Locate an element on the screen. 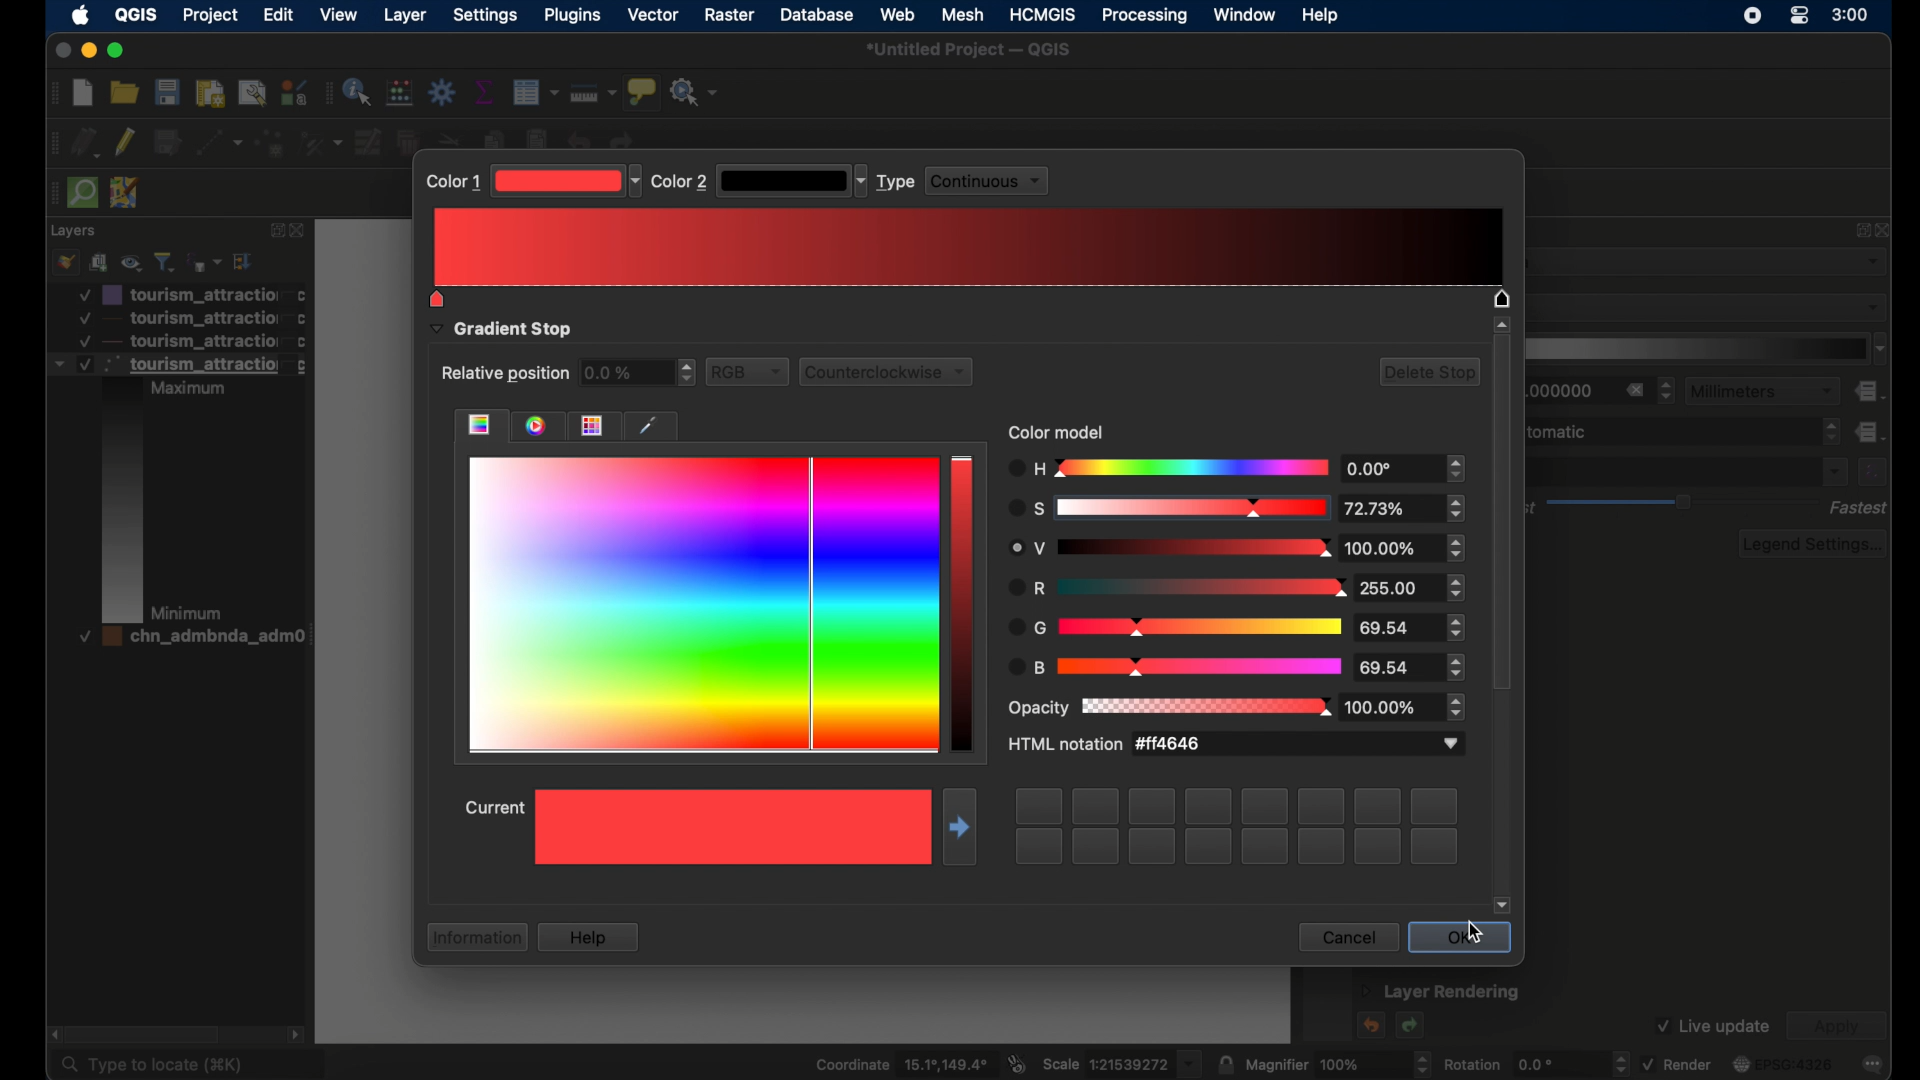 The image size is (1920, 1080). S is located at coordinates (1026, 506).